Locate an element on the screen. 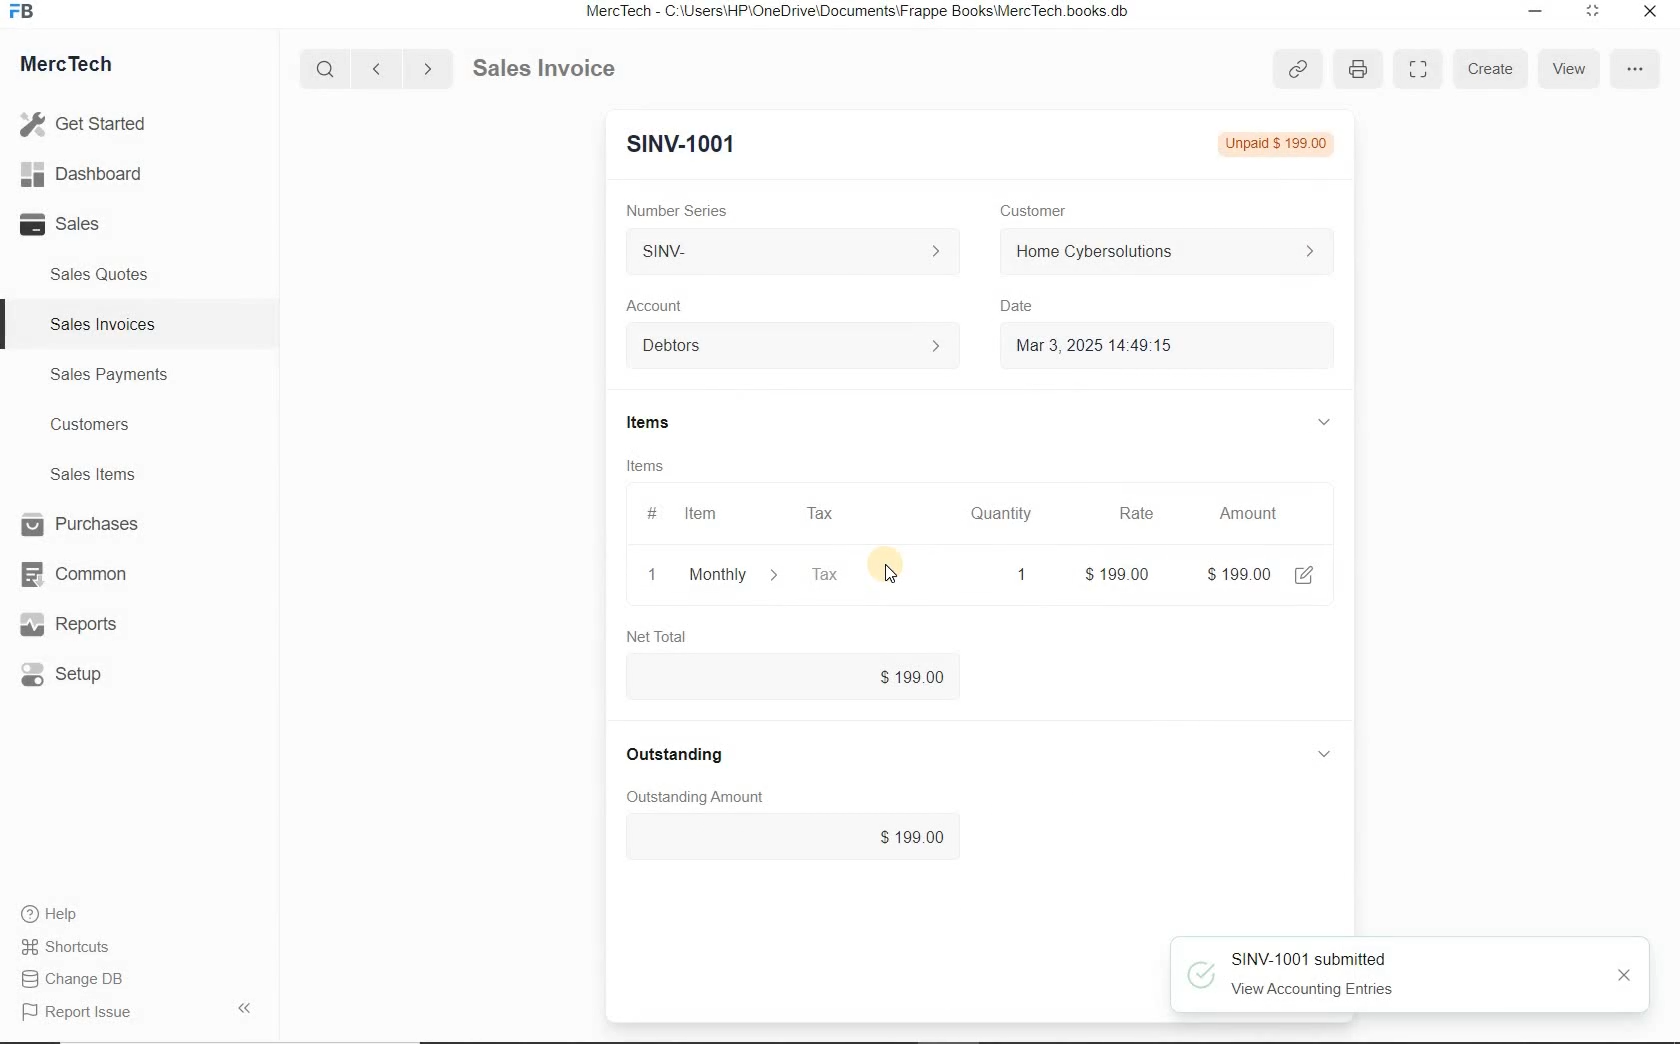 The height and width of the screenshot is (1044, 1680). New Entry is located at coordinates (680, 145).